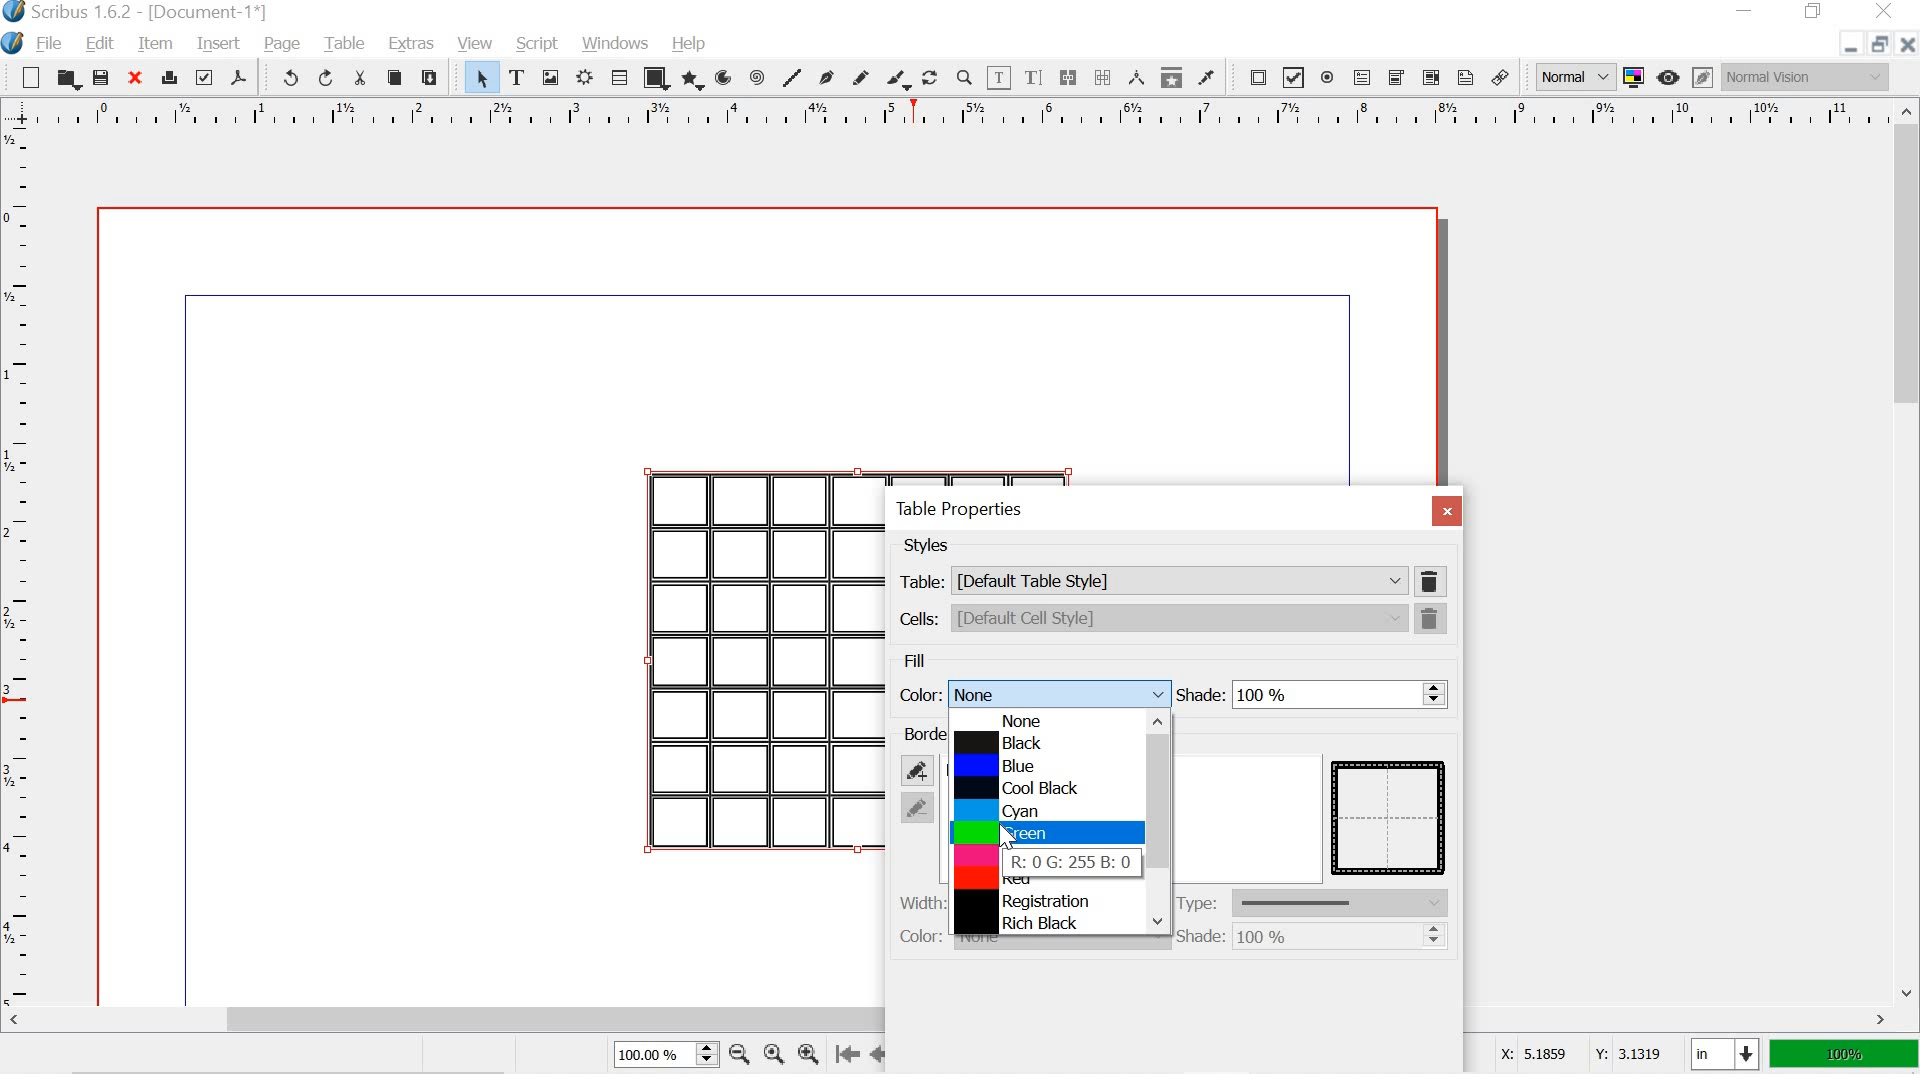 This screenshot has width=1920, height=1074. Describe the element at coordinates (1435, 938) in the screenshot. I see `shade change` at that location.